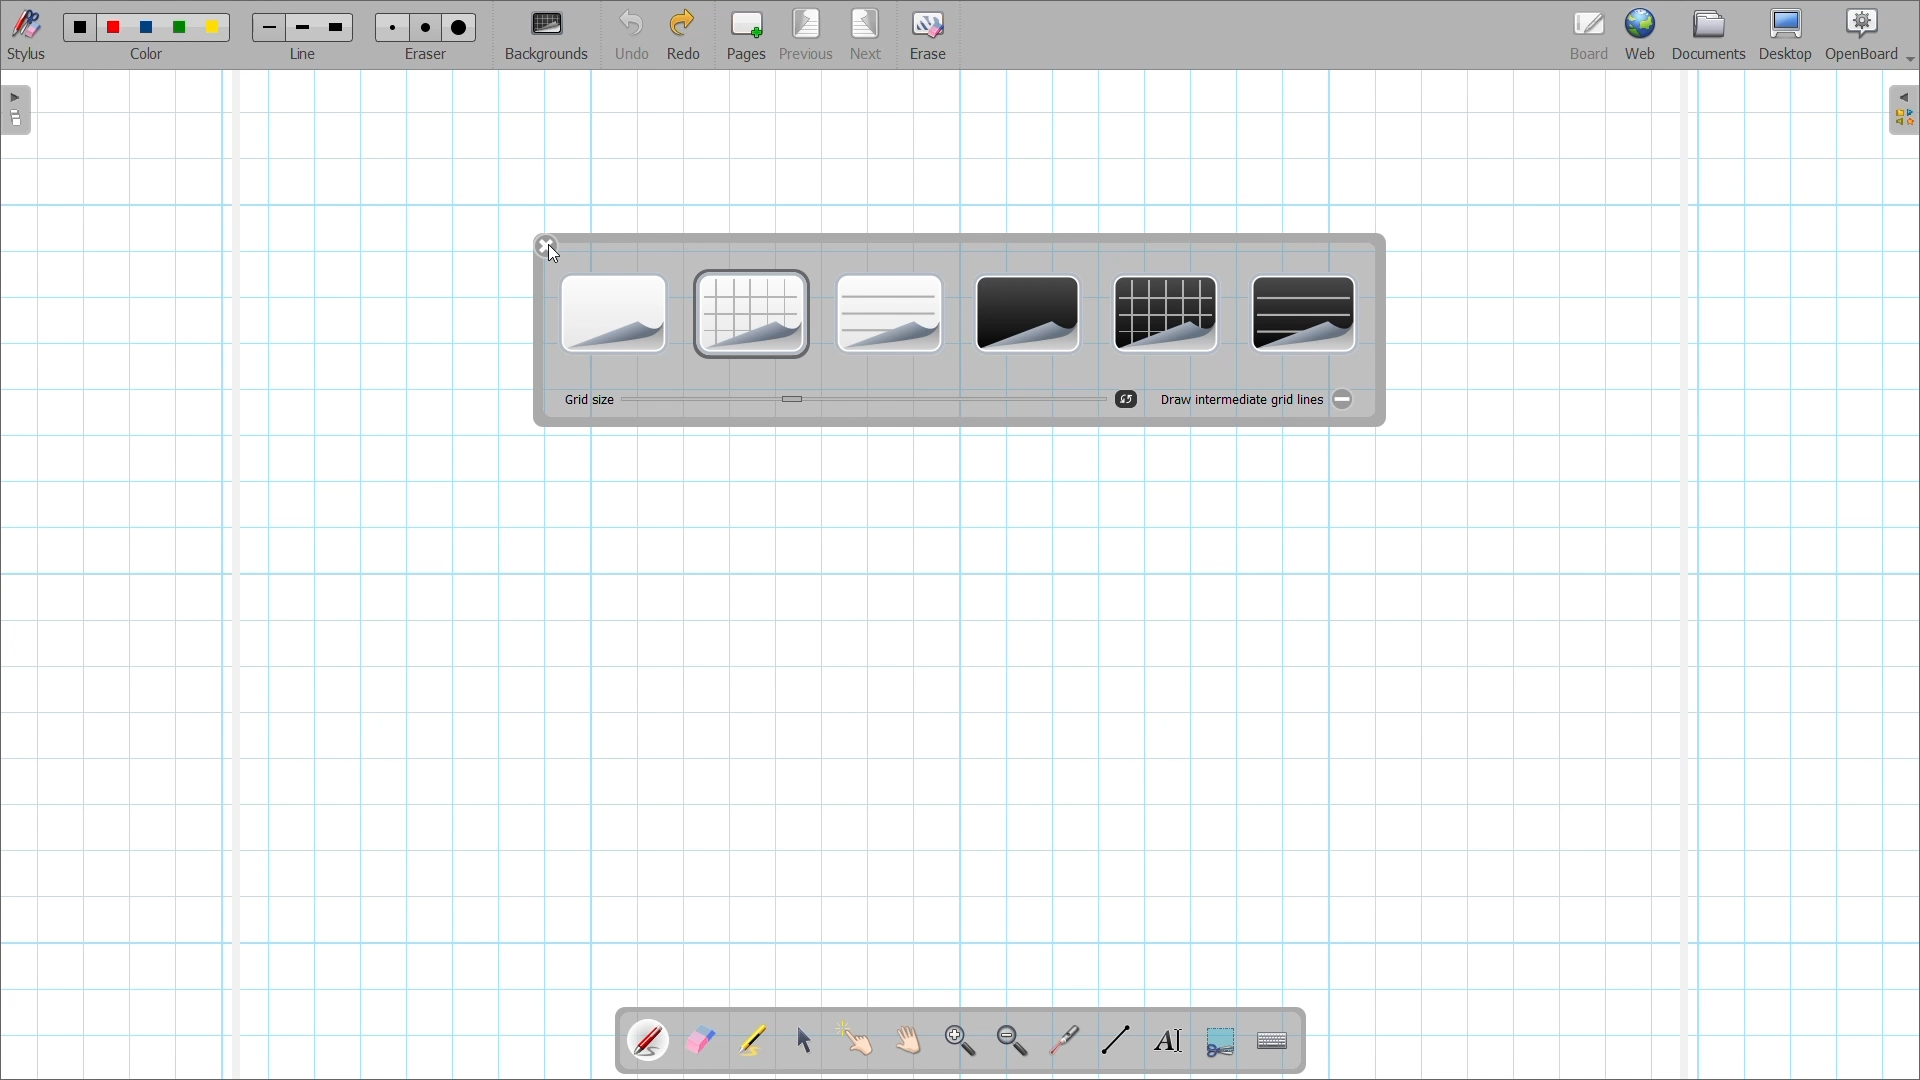 The height and width of the screenshot is (1080, 1920). Describe the element at coordinates (303, 29) in the screenshot. I see `Line thickness options to draw line` at that location.